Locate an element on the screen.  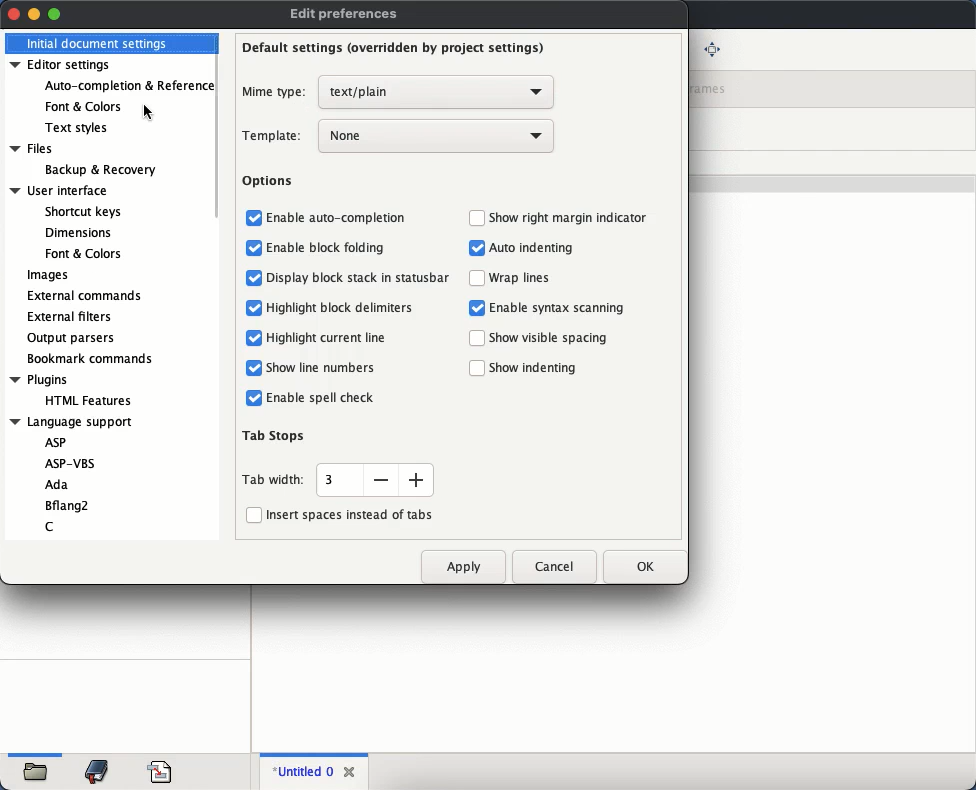
HTML features is located at coordinates (89, 402).